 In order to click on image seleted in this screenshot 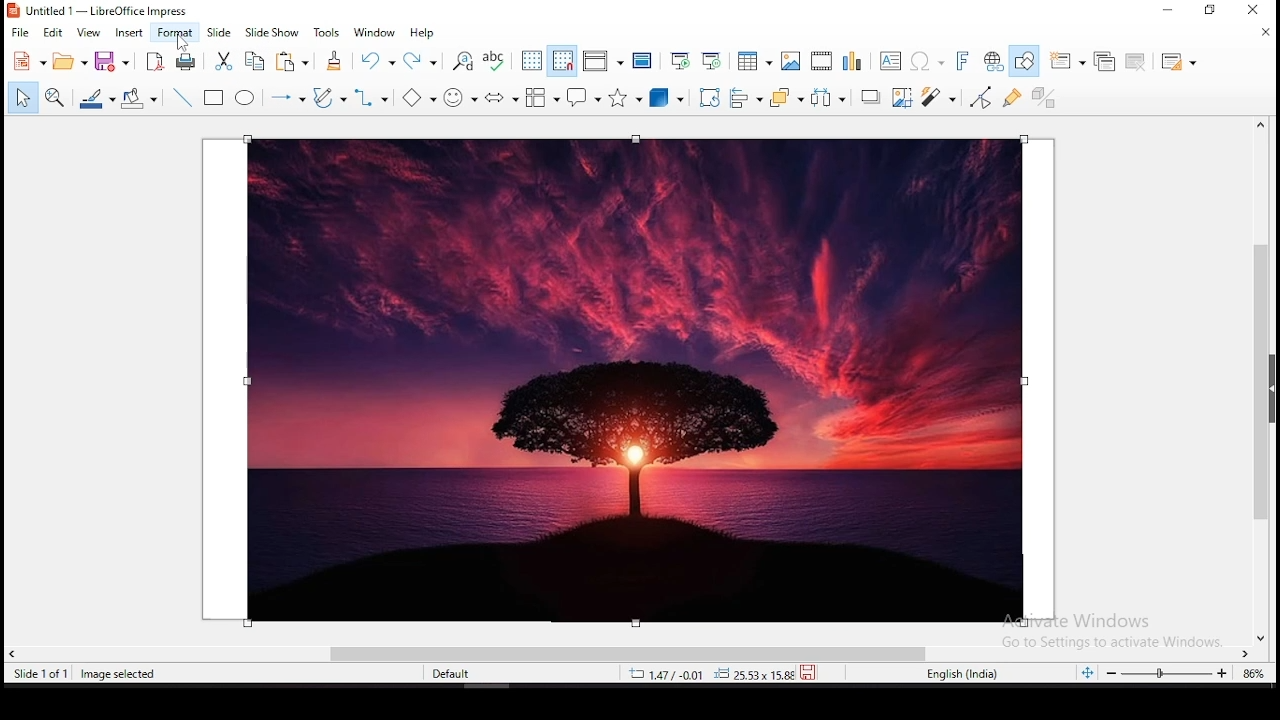, I will do `click(119, 675)`.